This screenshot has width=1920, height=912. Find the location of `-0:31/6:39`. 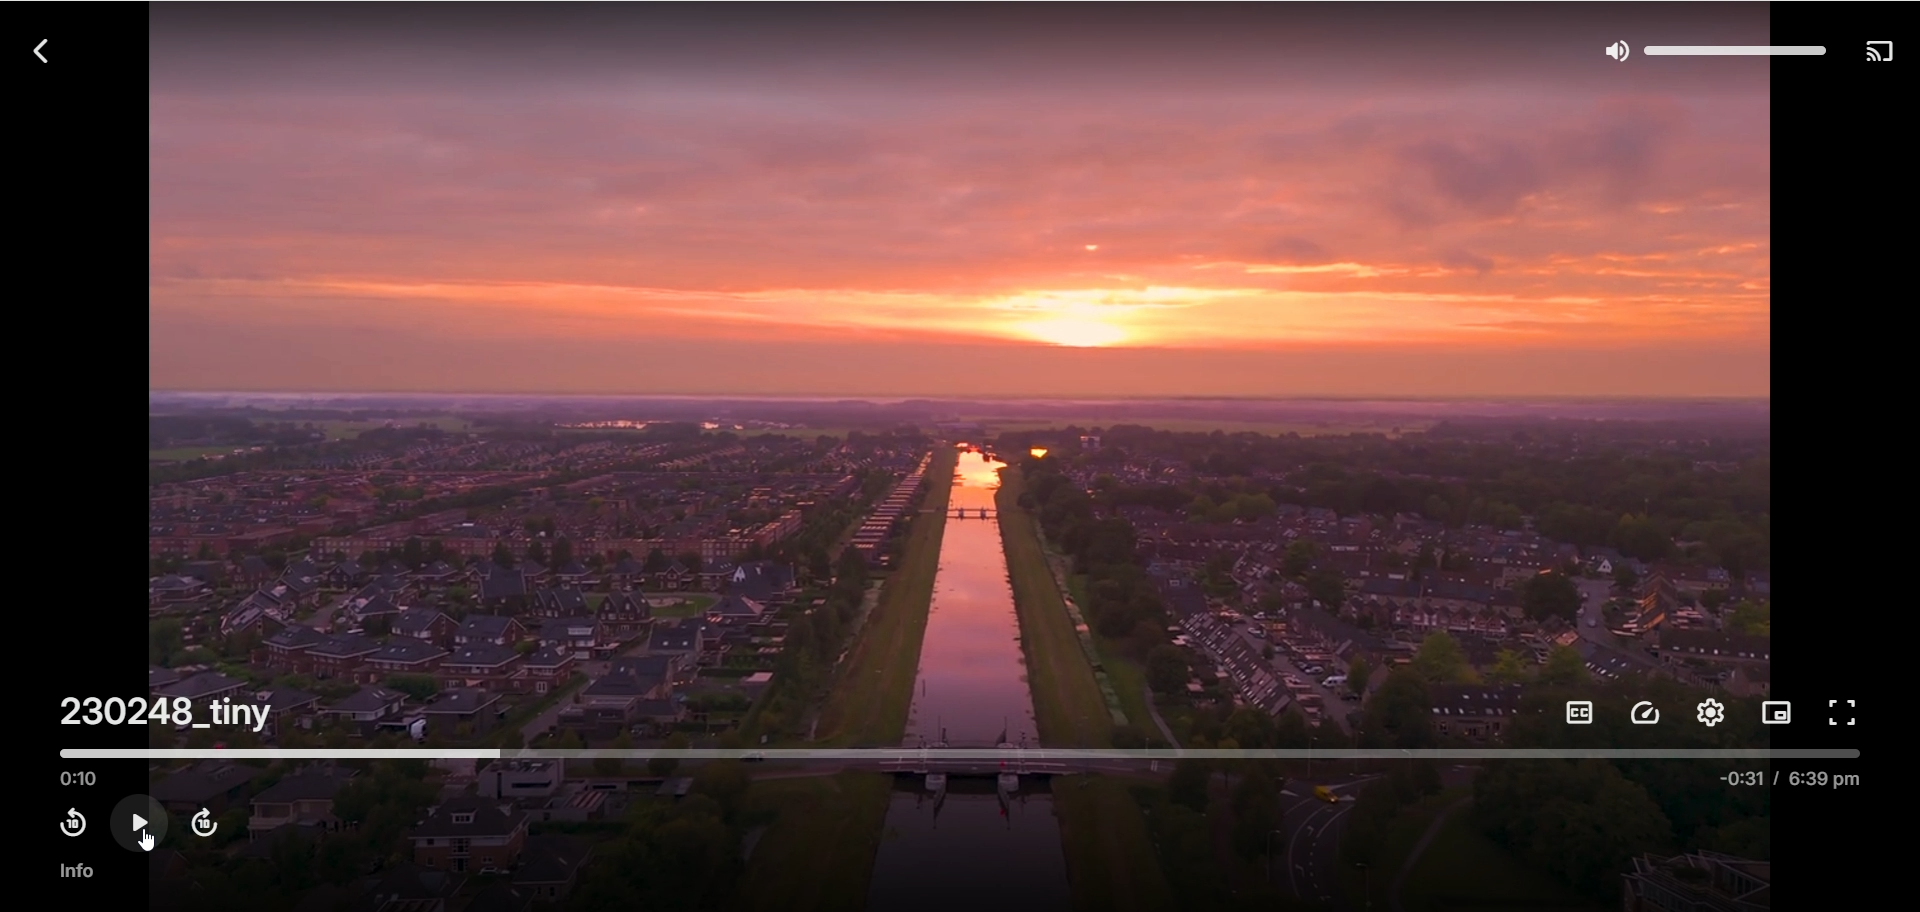

-0:31/6:39 is located at coordinates (1777, 785).